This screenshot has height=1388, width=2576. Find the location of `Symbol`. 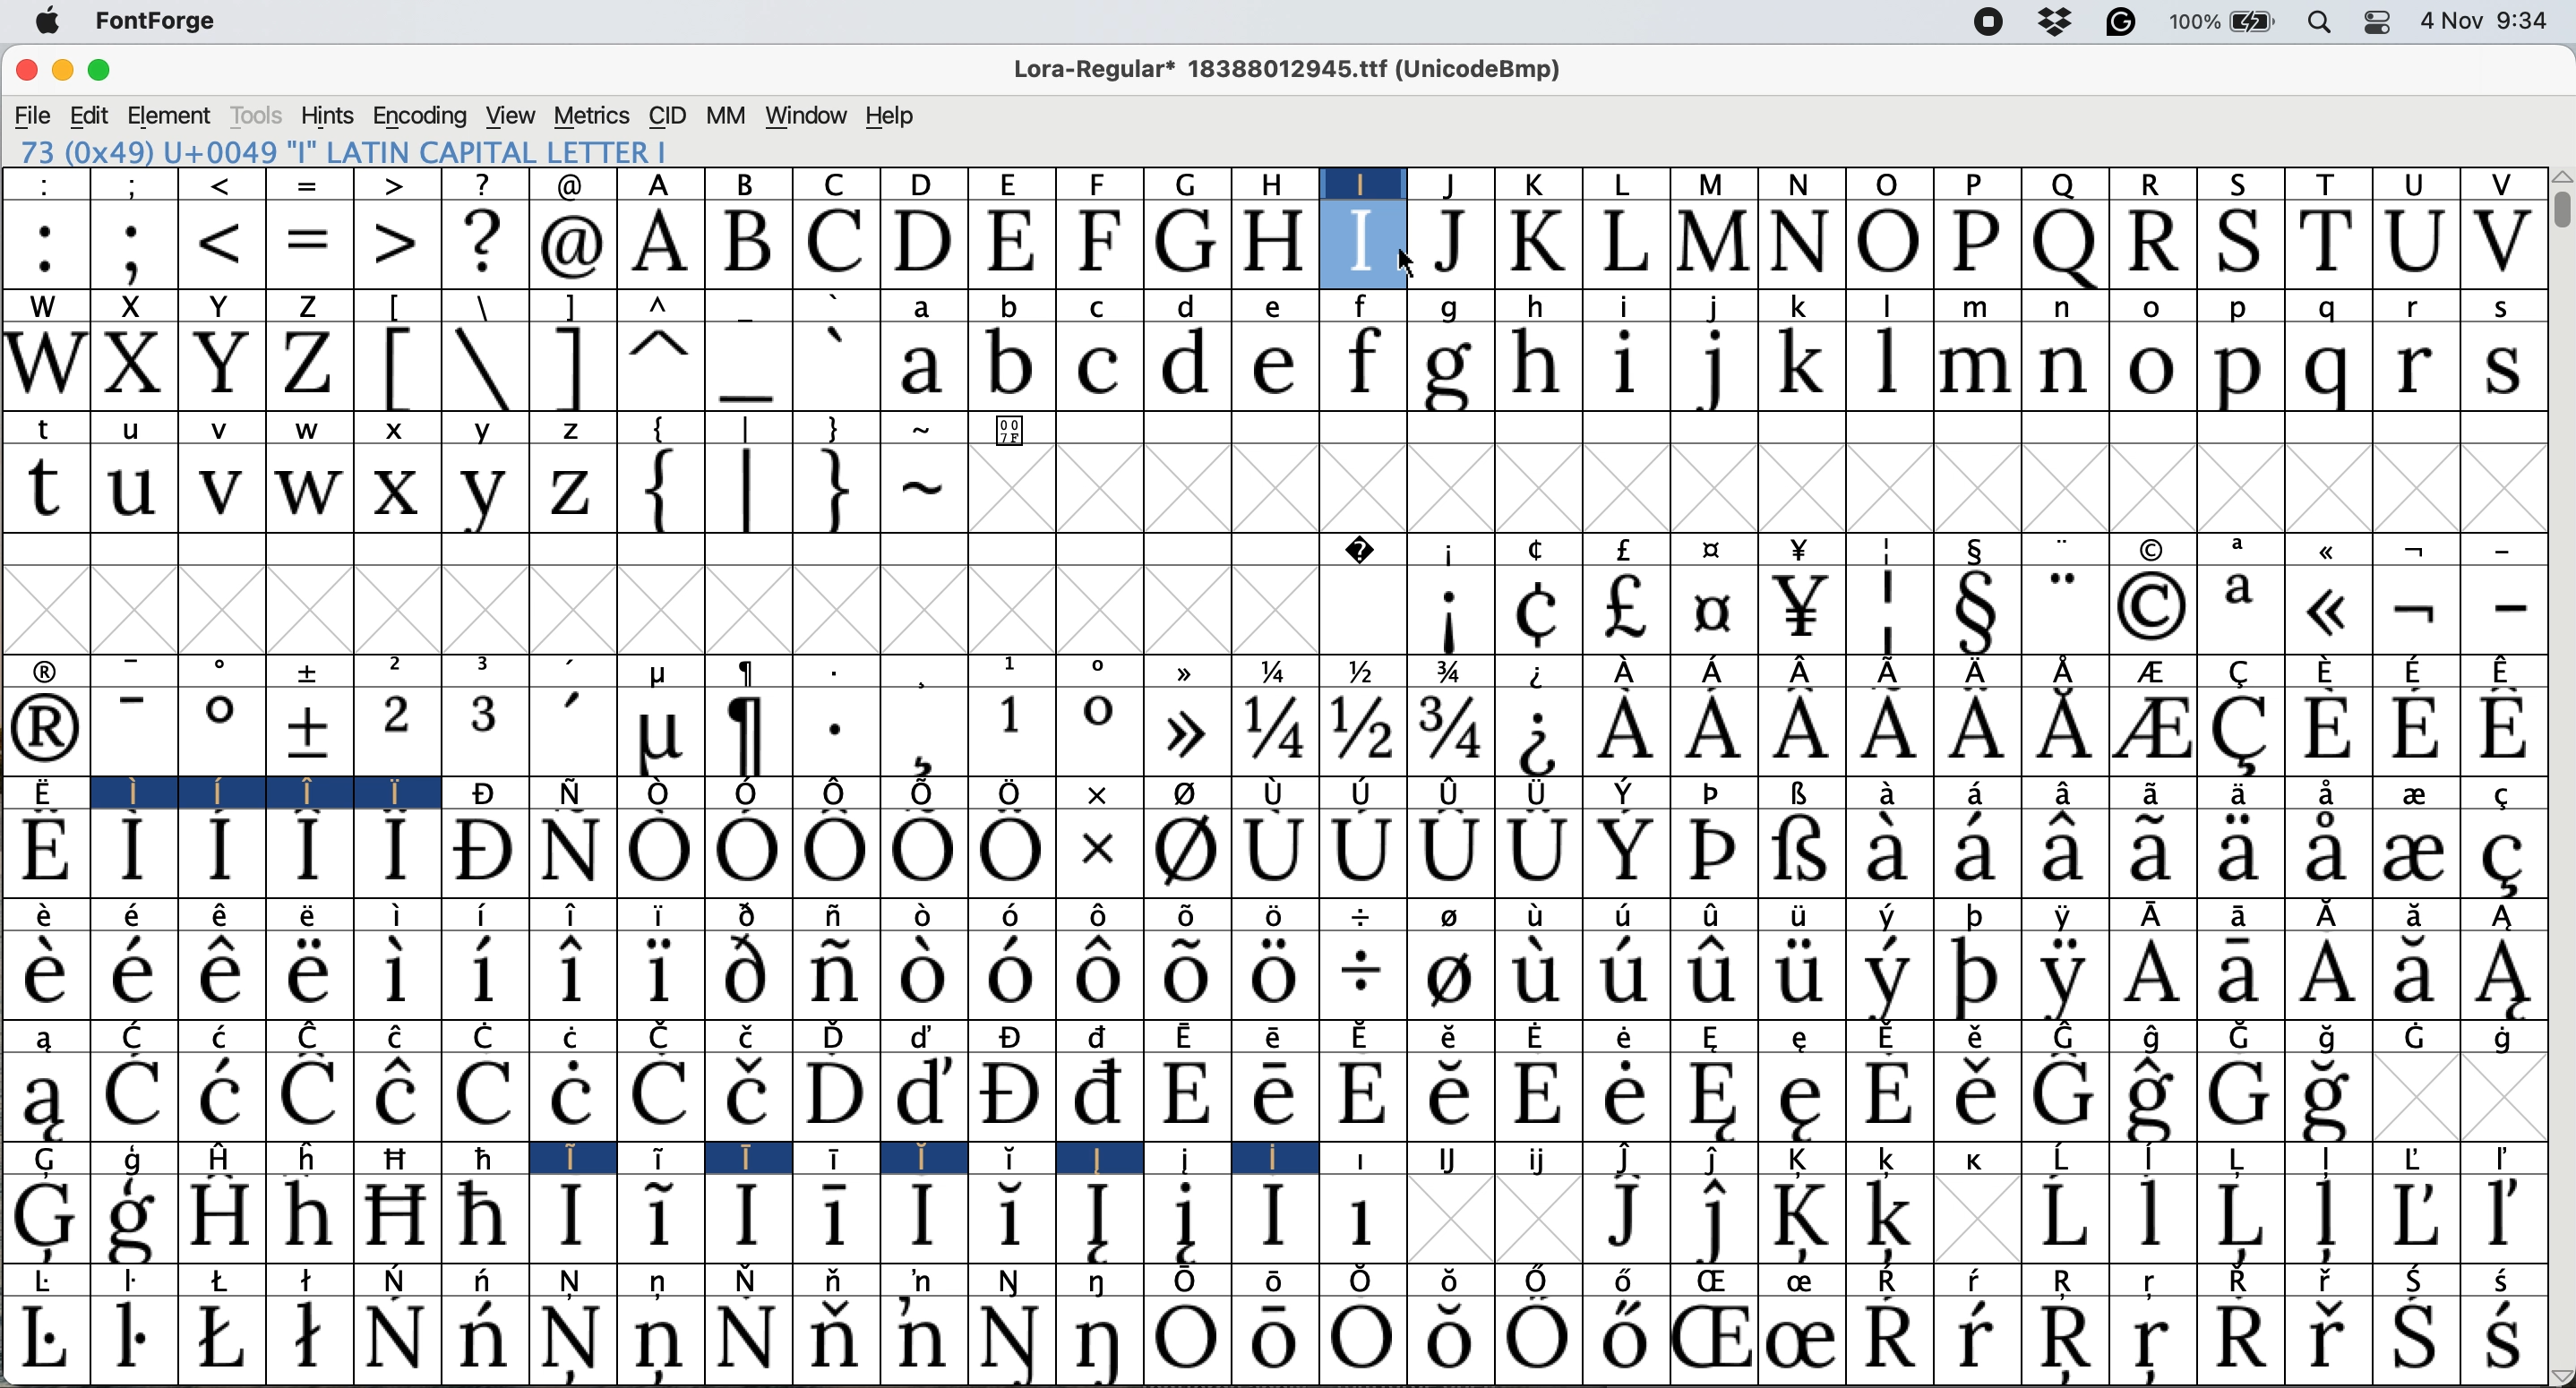

Symbol is located at coordinates (1451, 733).